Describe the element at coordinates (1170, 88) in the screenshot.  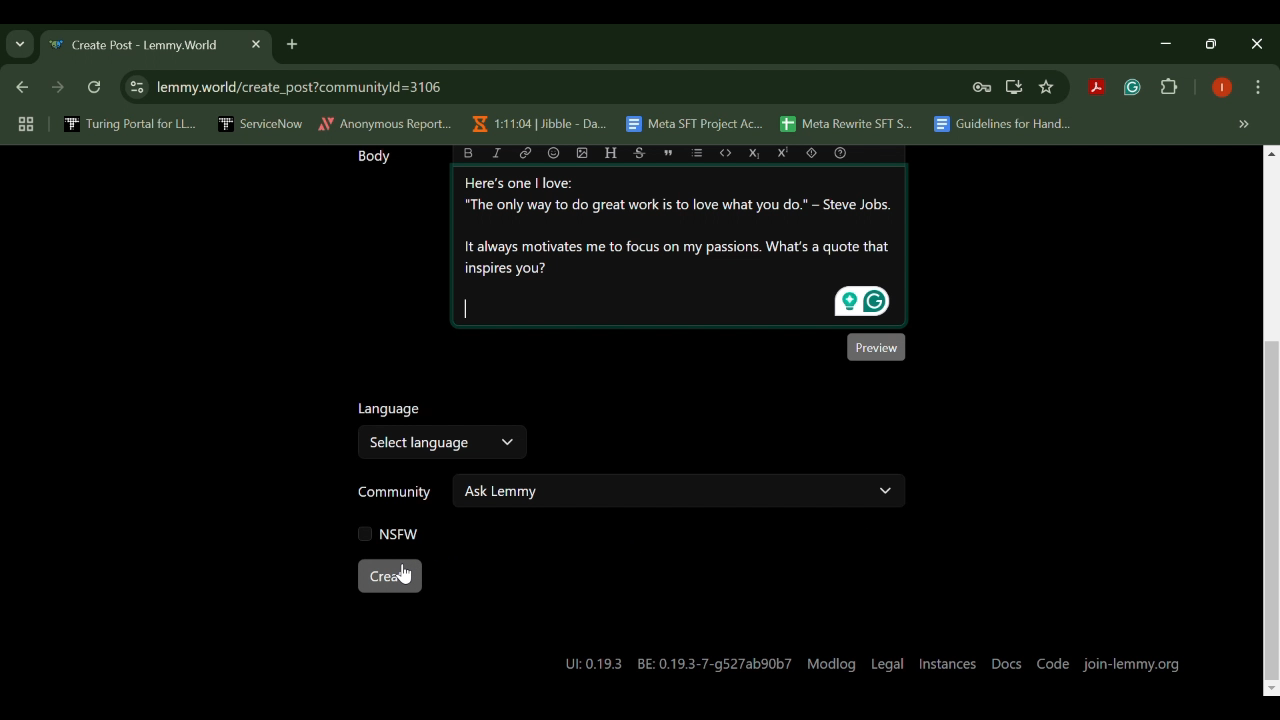
I see `Extensions` at that location.